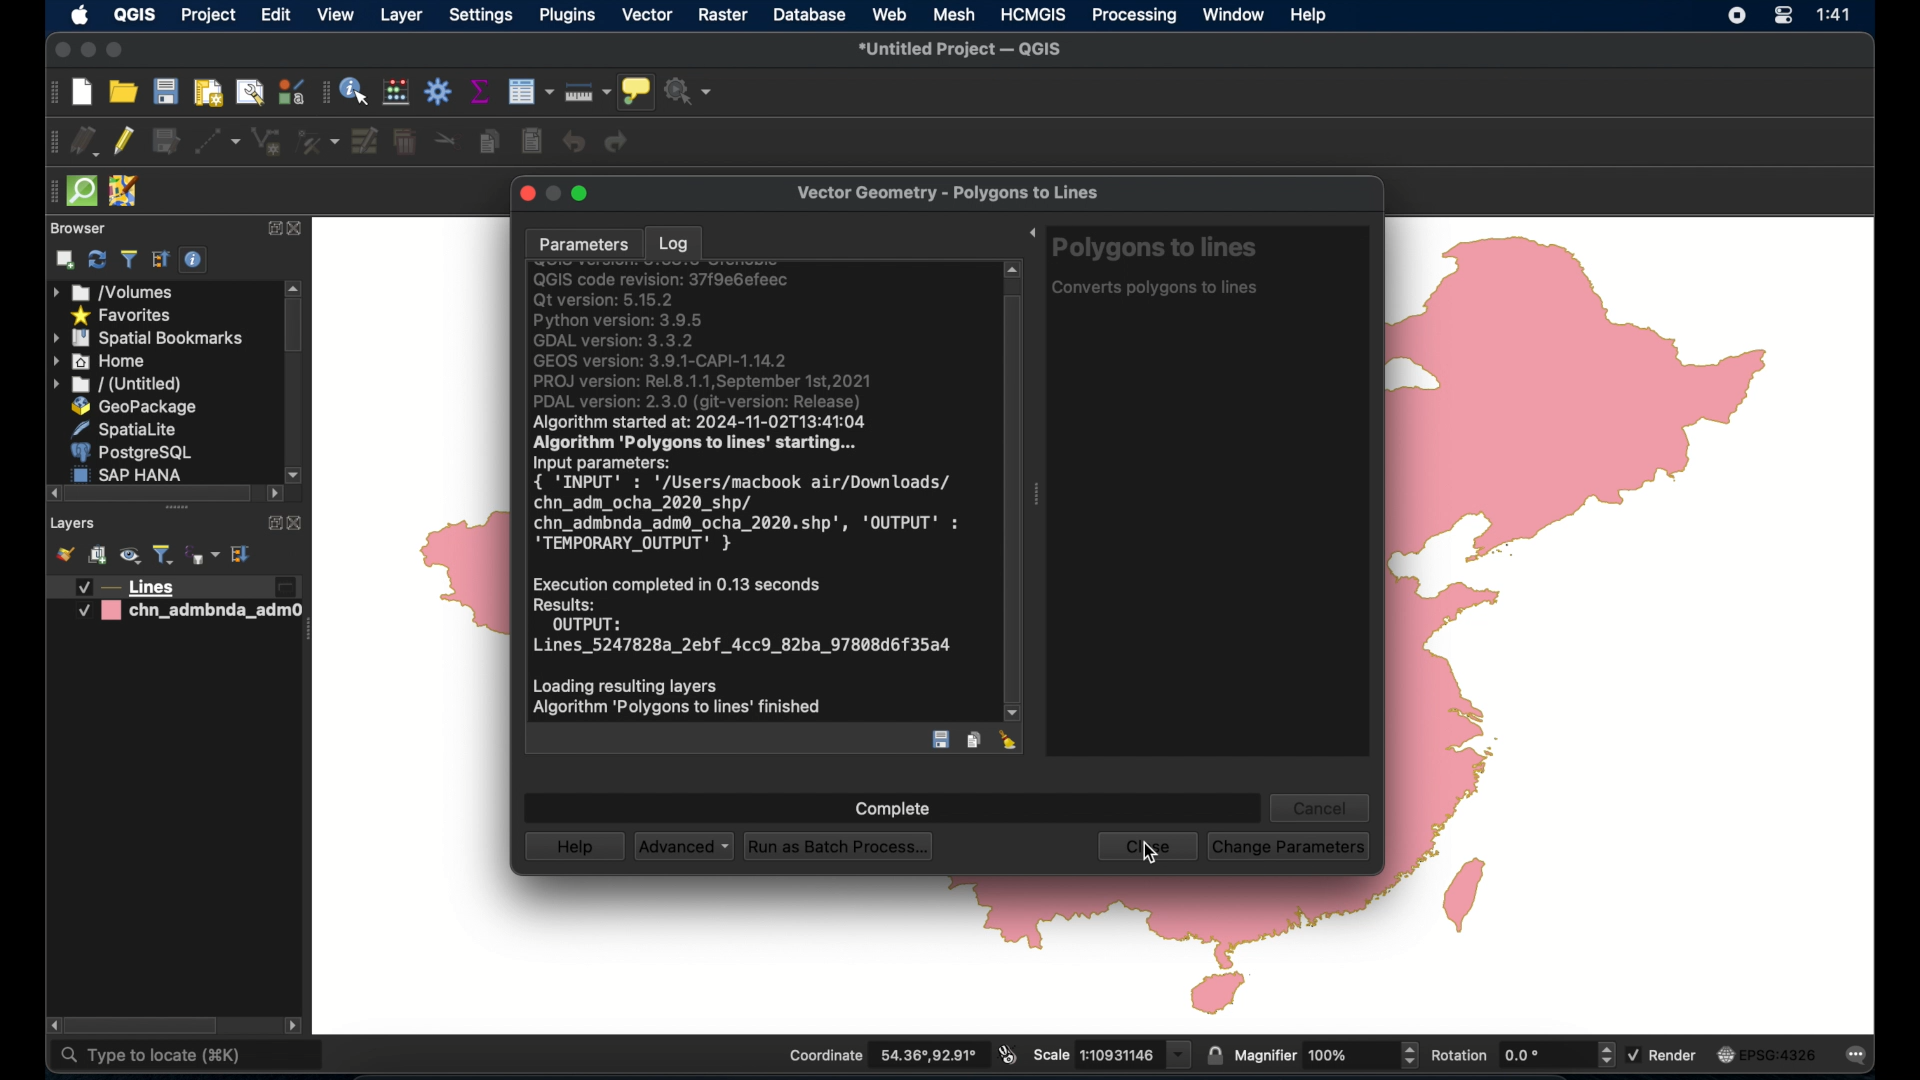 This screenshot has width=1920, height=1080. I want to click on drag handles, so click(180, 510).